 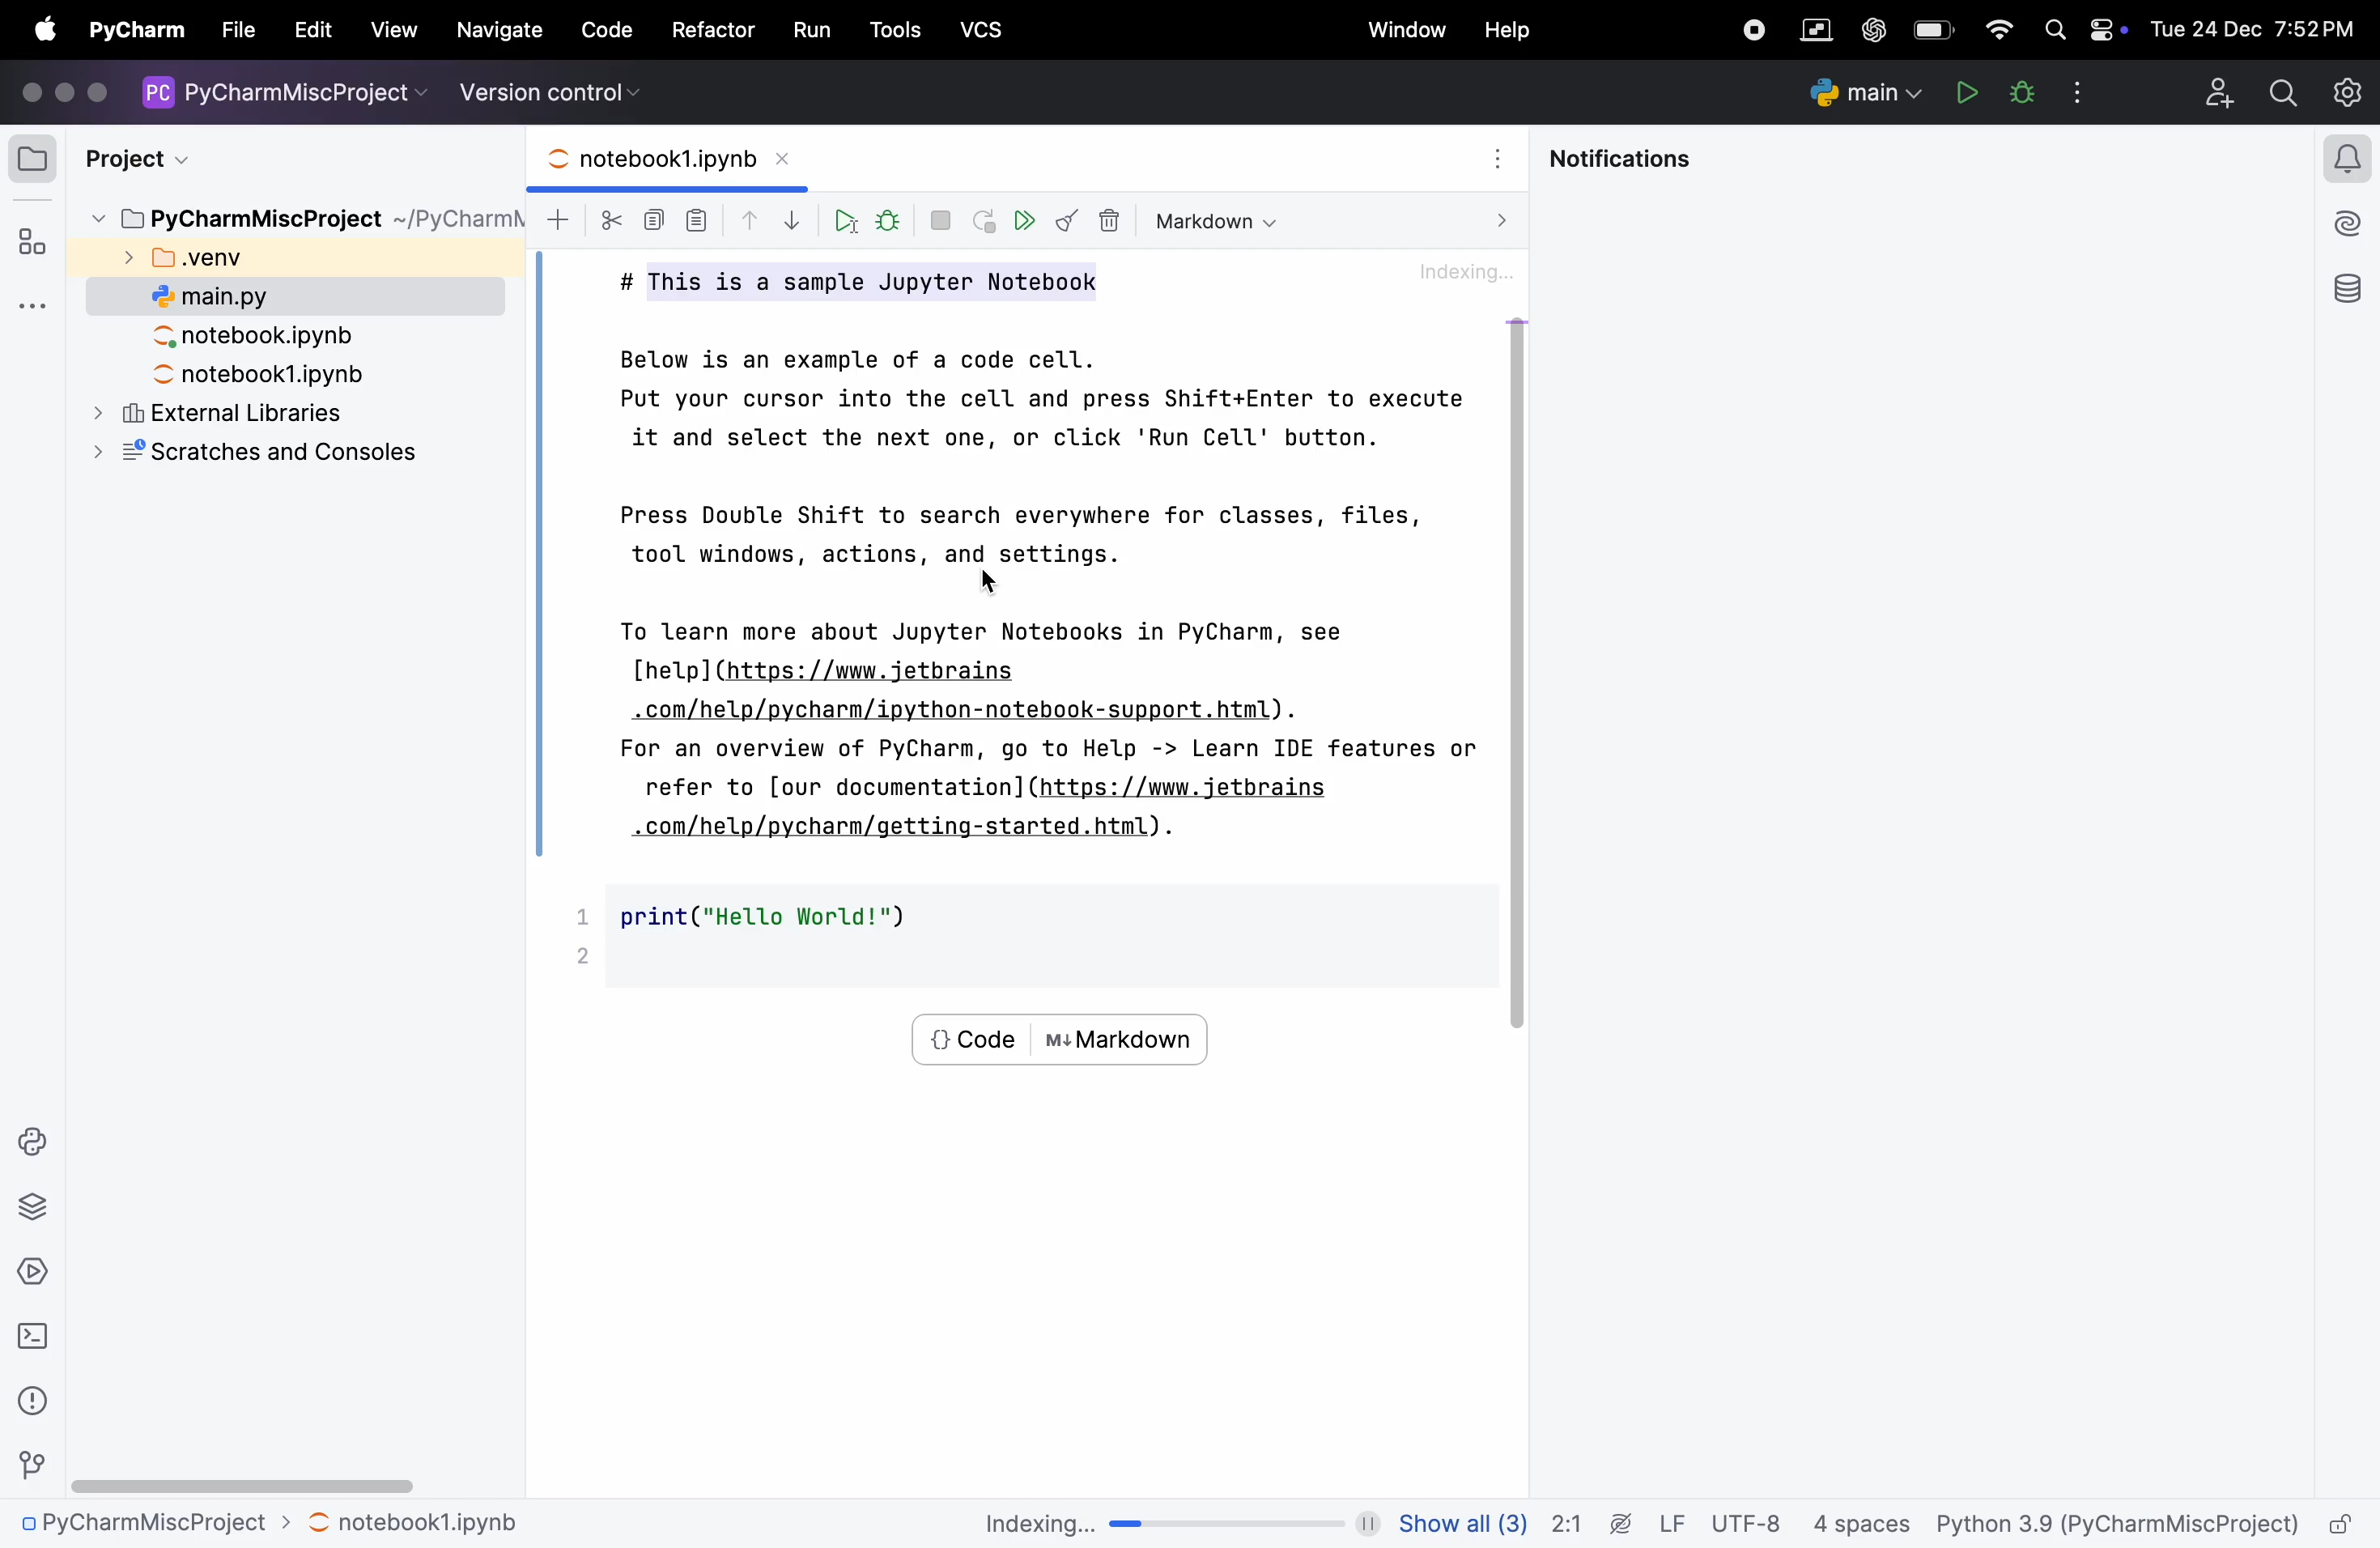 What do you see at coordinates (1928, 30) in the screenshot?
I see `battery` at bounding box center [1928, 30].